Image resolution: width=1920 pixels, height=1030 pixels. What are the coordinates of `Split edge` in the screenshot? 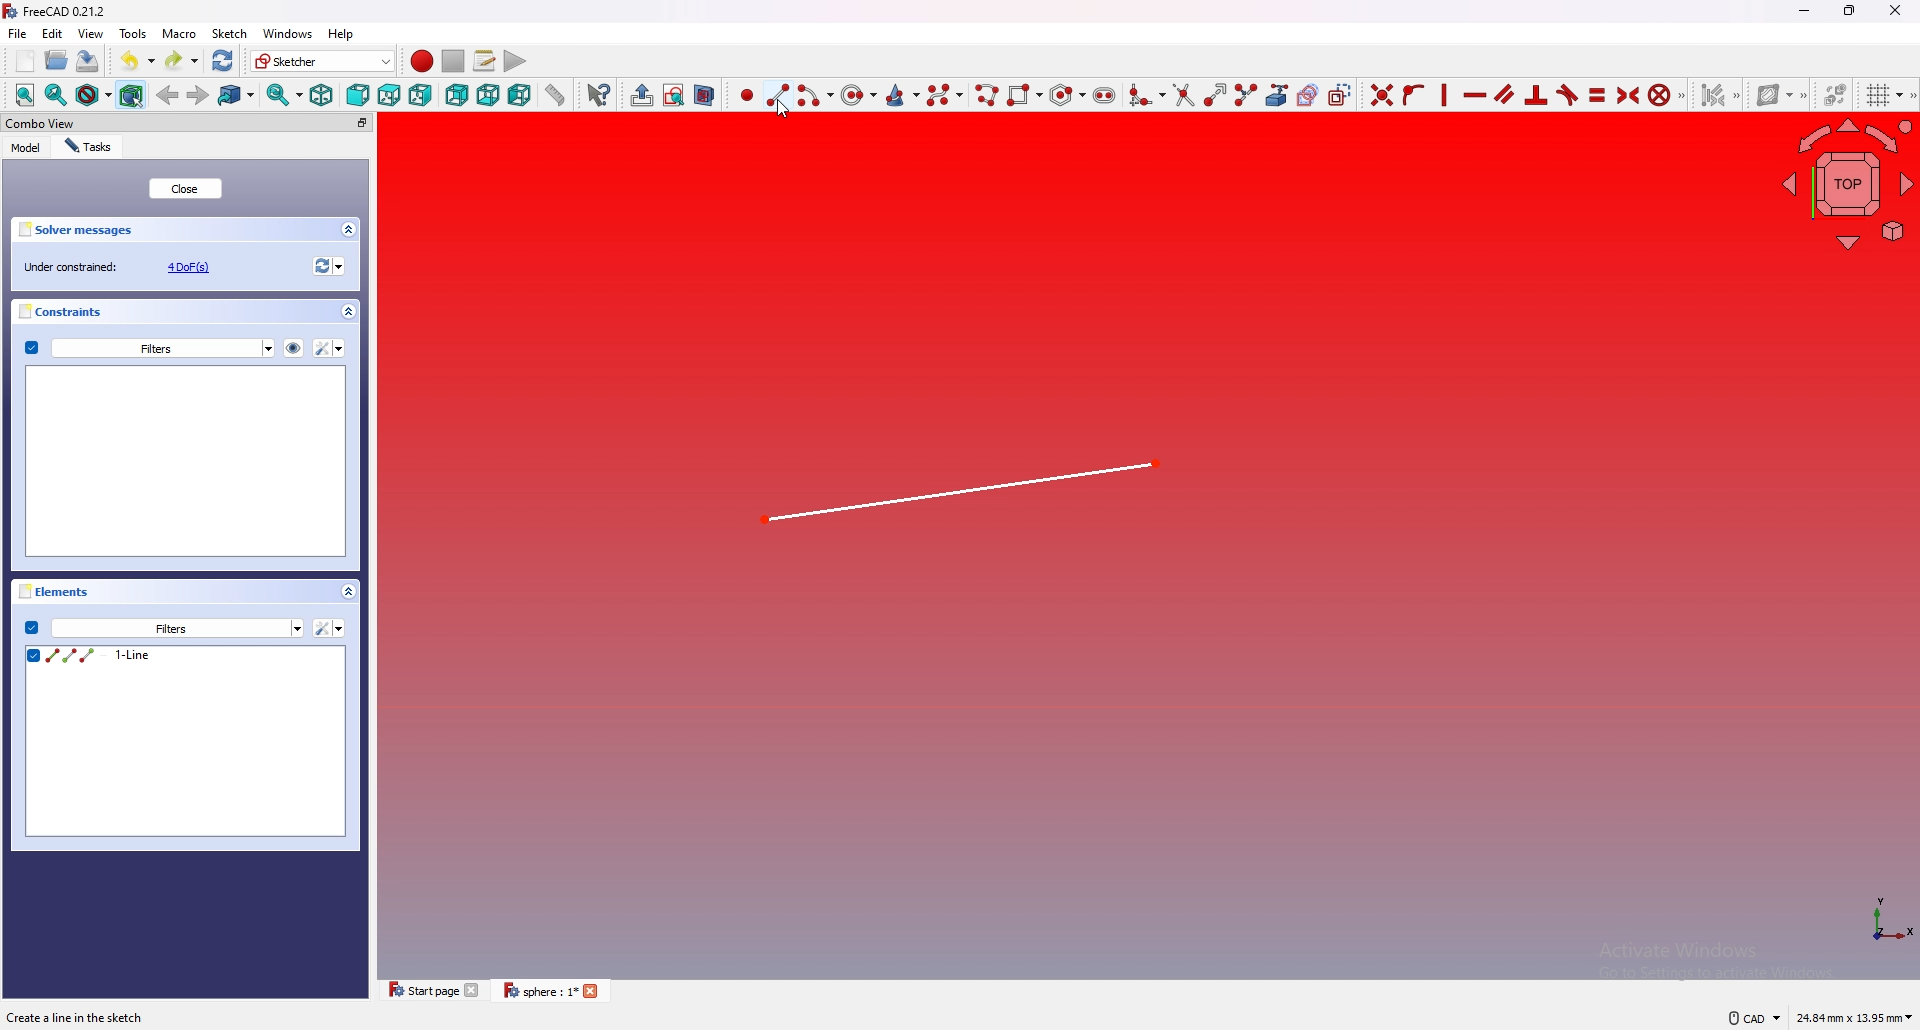 It's located at (1244, 94).